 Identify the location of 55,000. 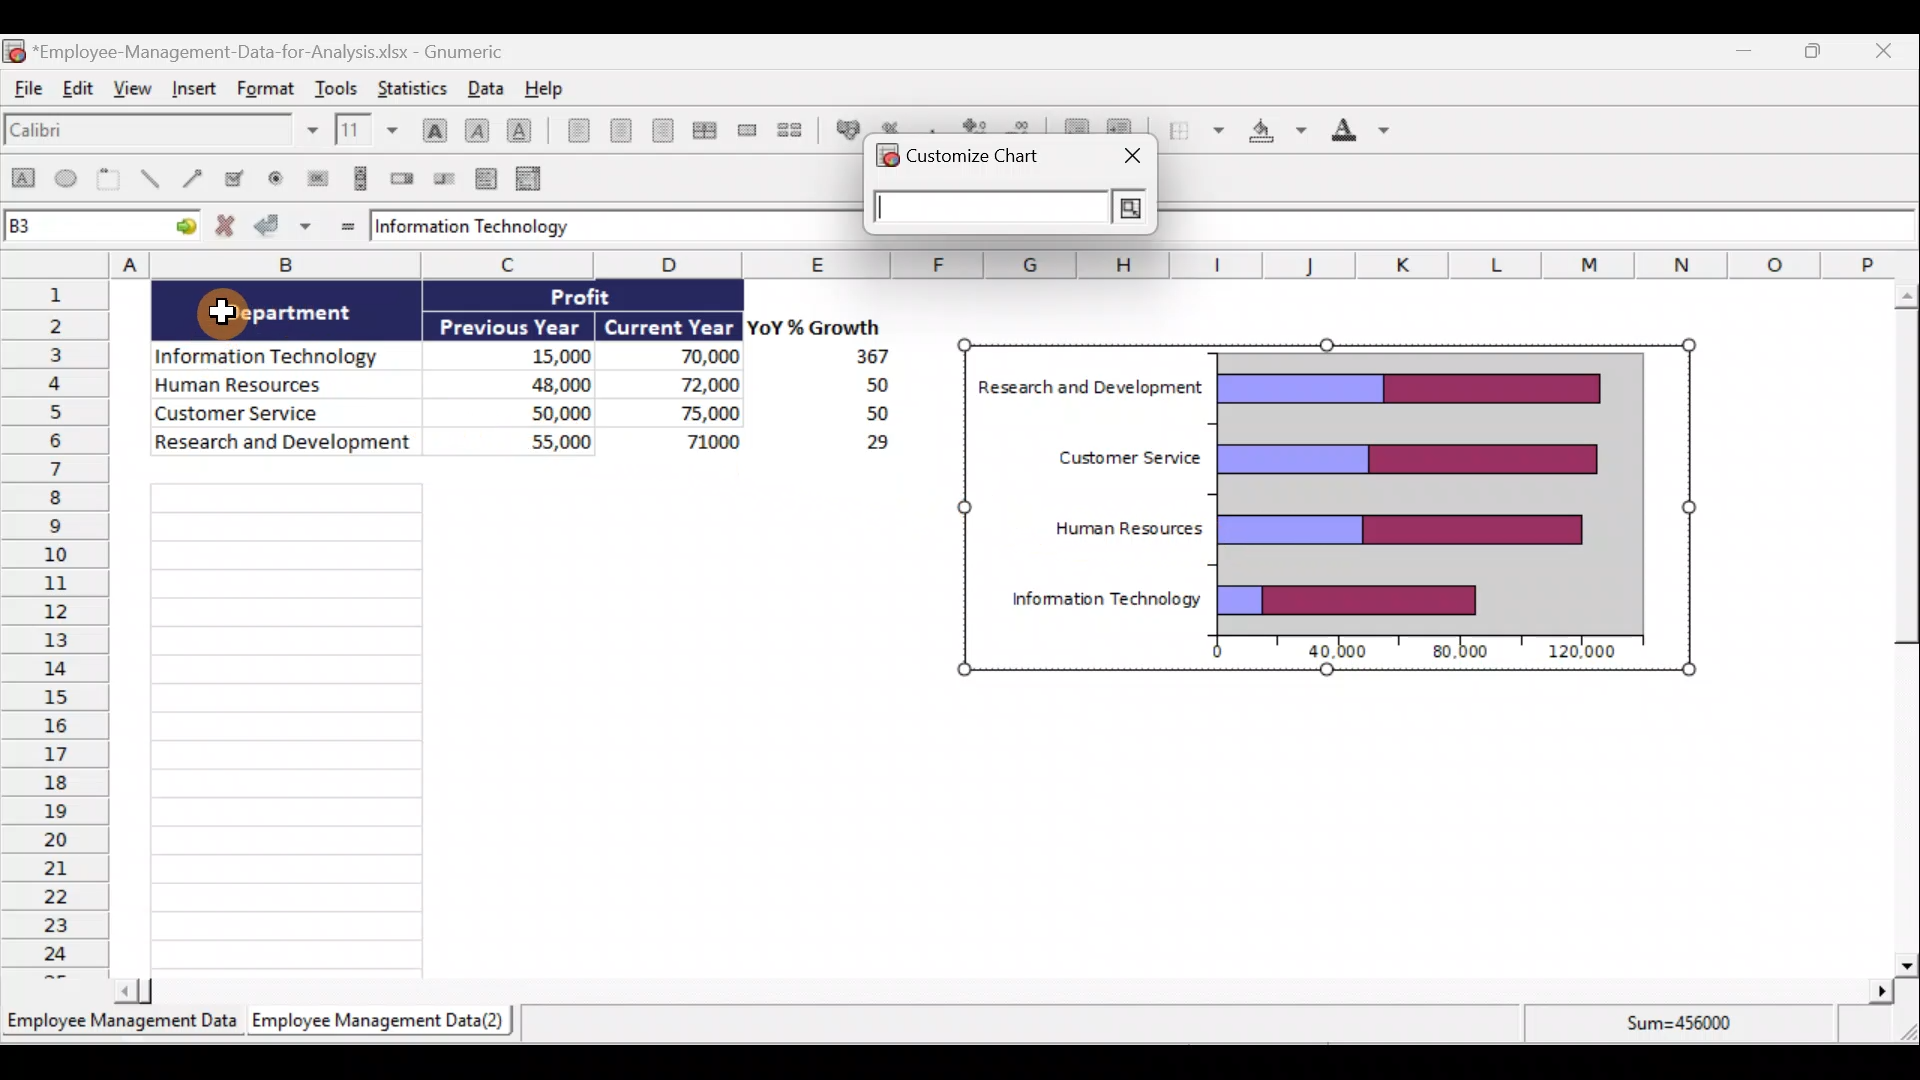
(535, 440).